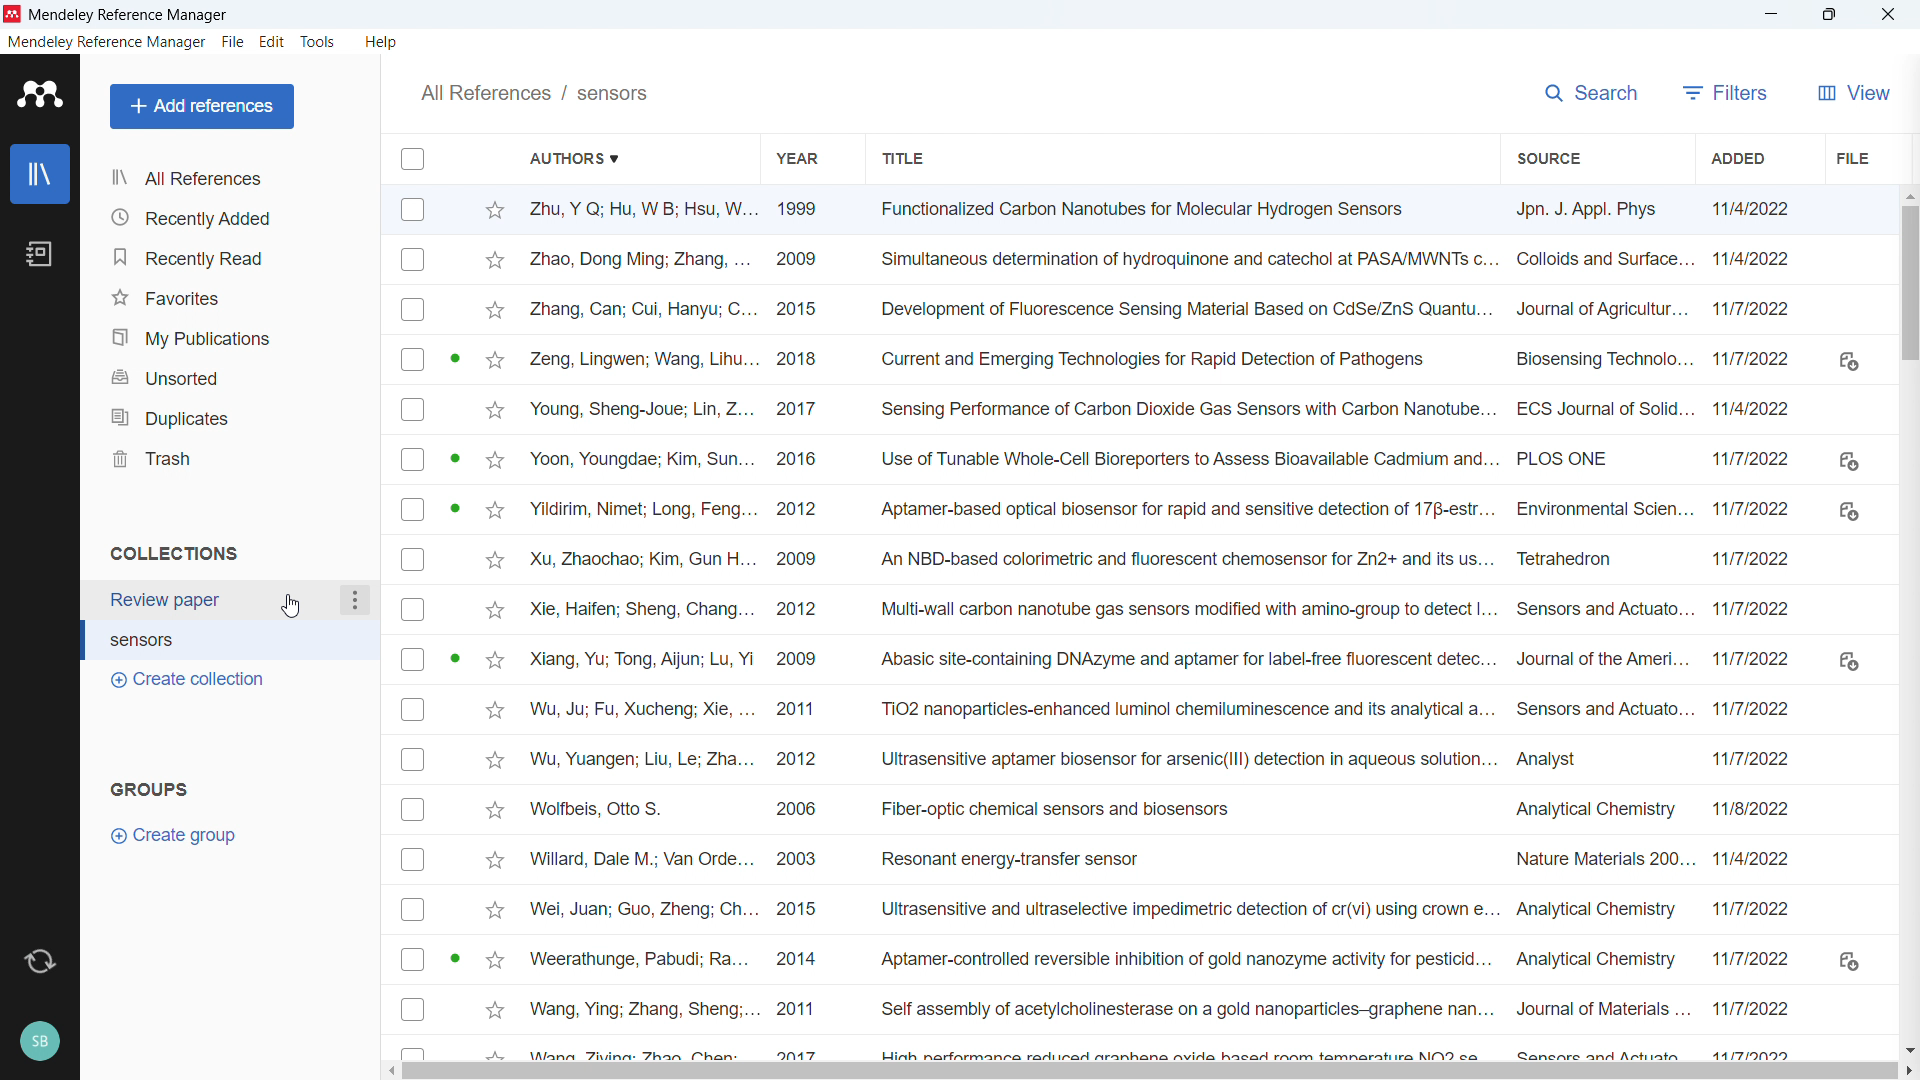  I want to click on Scroll left , so click(390, 1072).